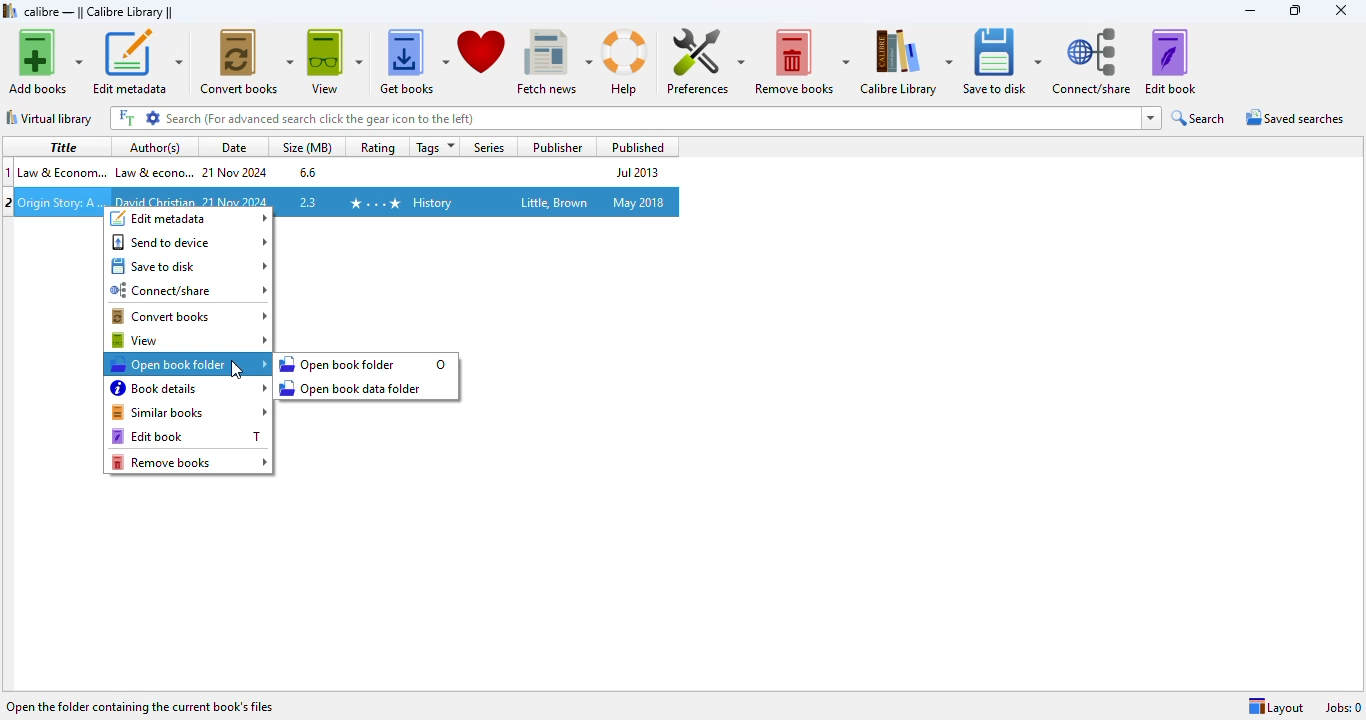 The height and width of the screenshot is (720, 1366). I want to click on preferences, so click(704, 61).